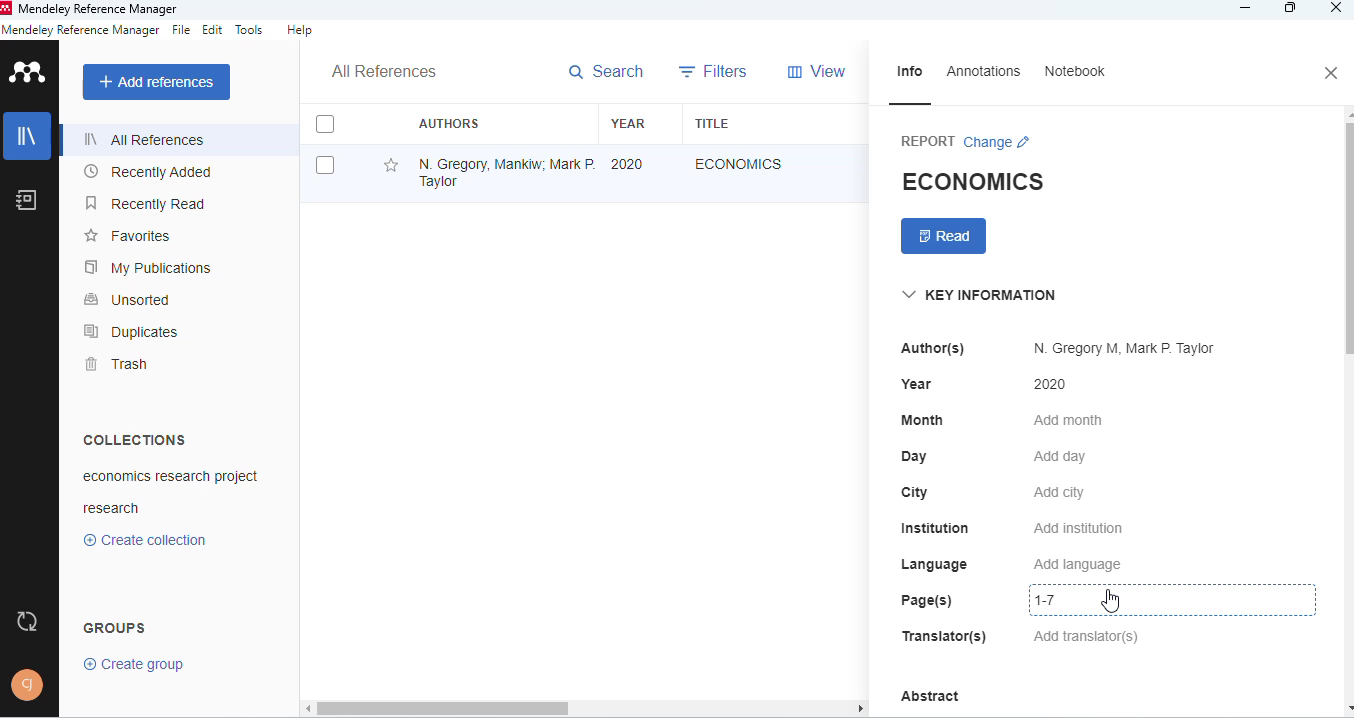 The height and width of the screenshot is (718, 1354). I want to click on all references, so click(385, 70).